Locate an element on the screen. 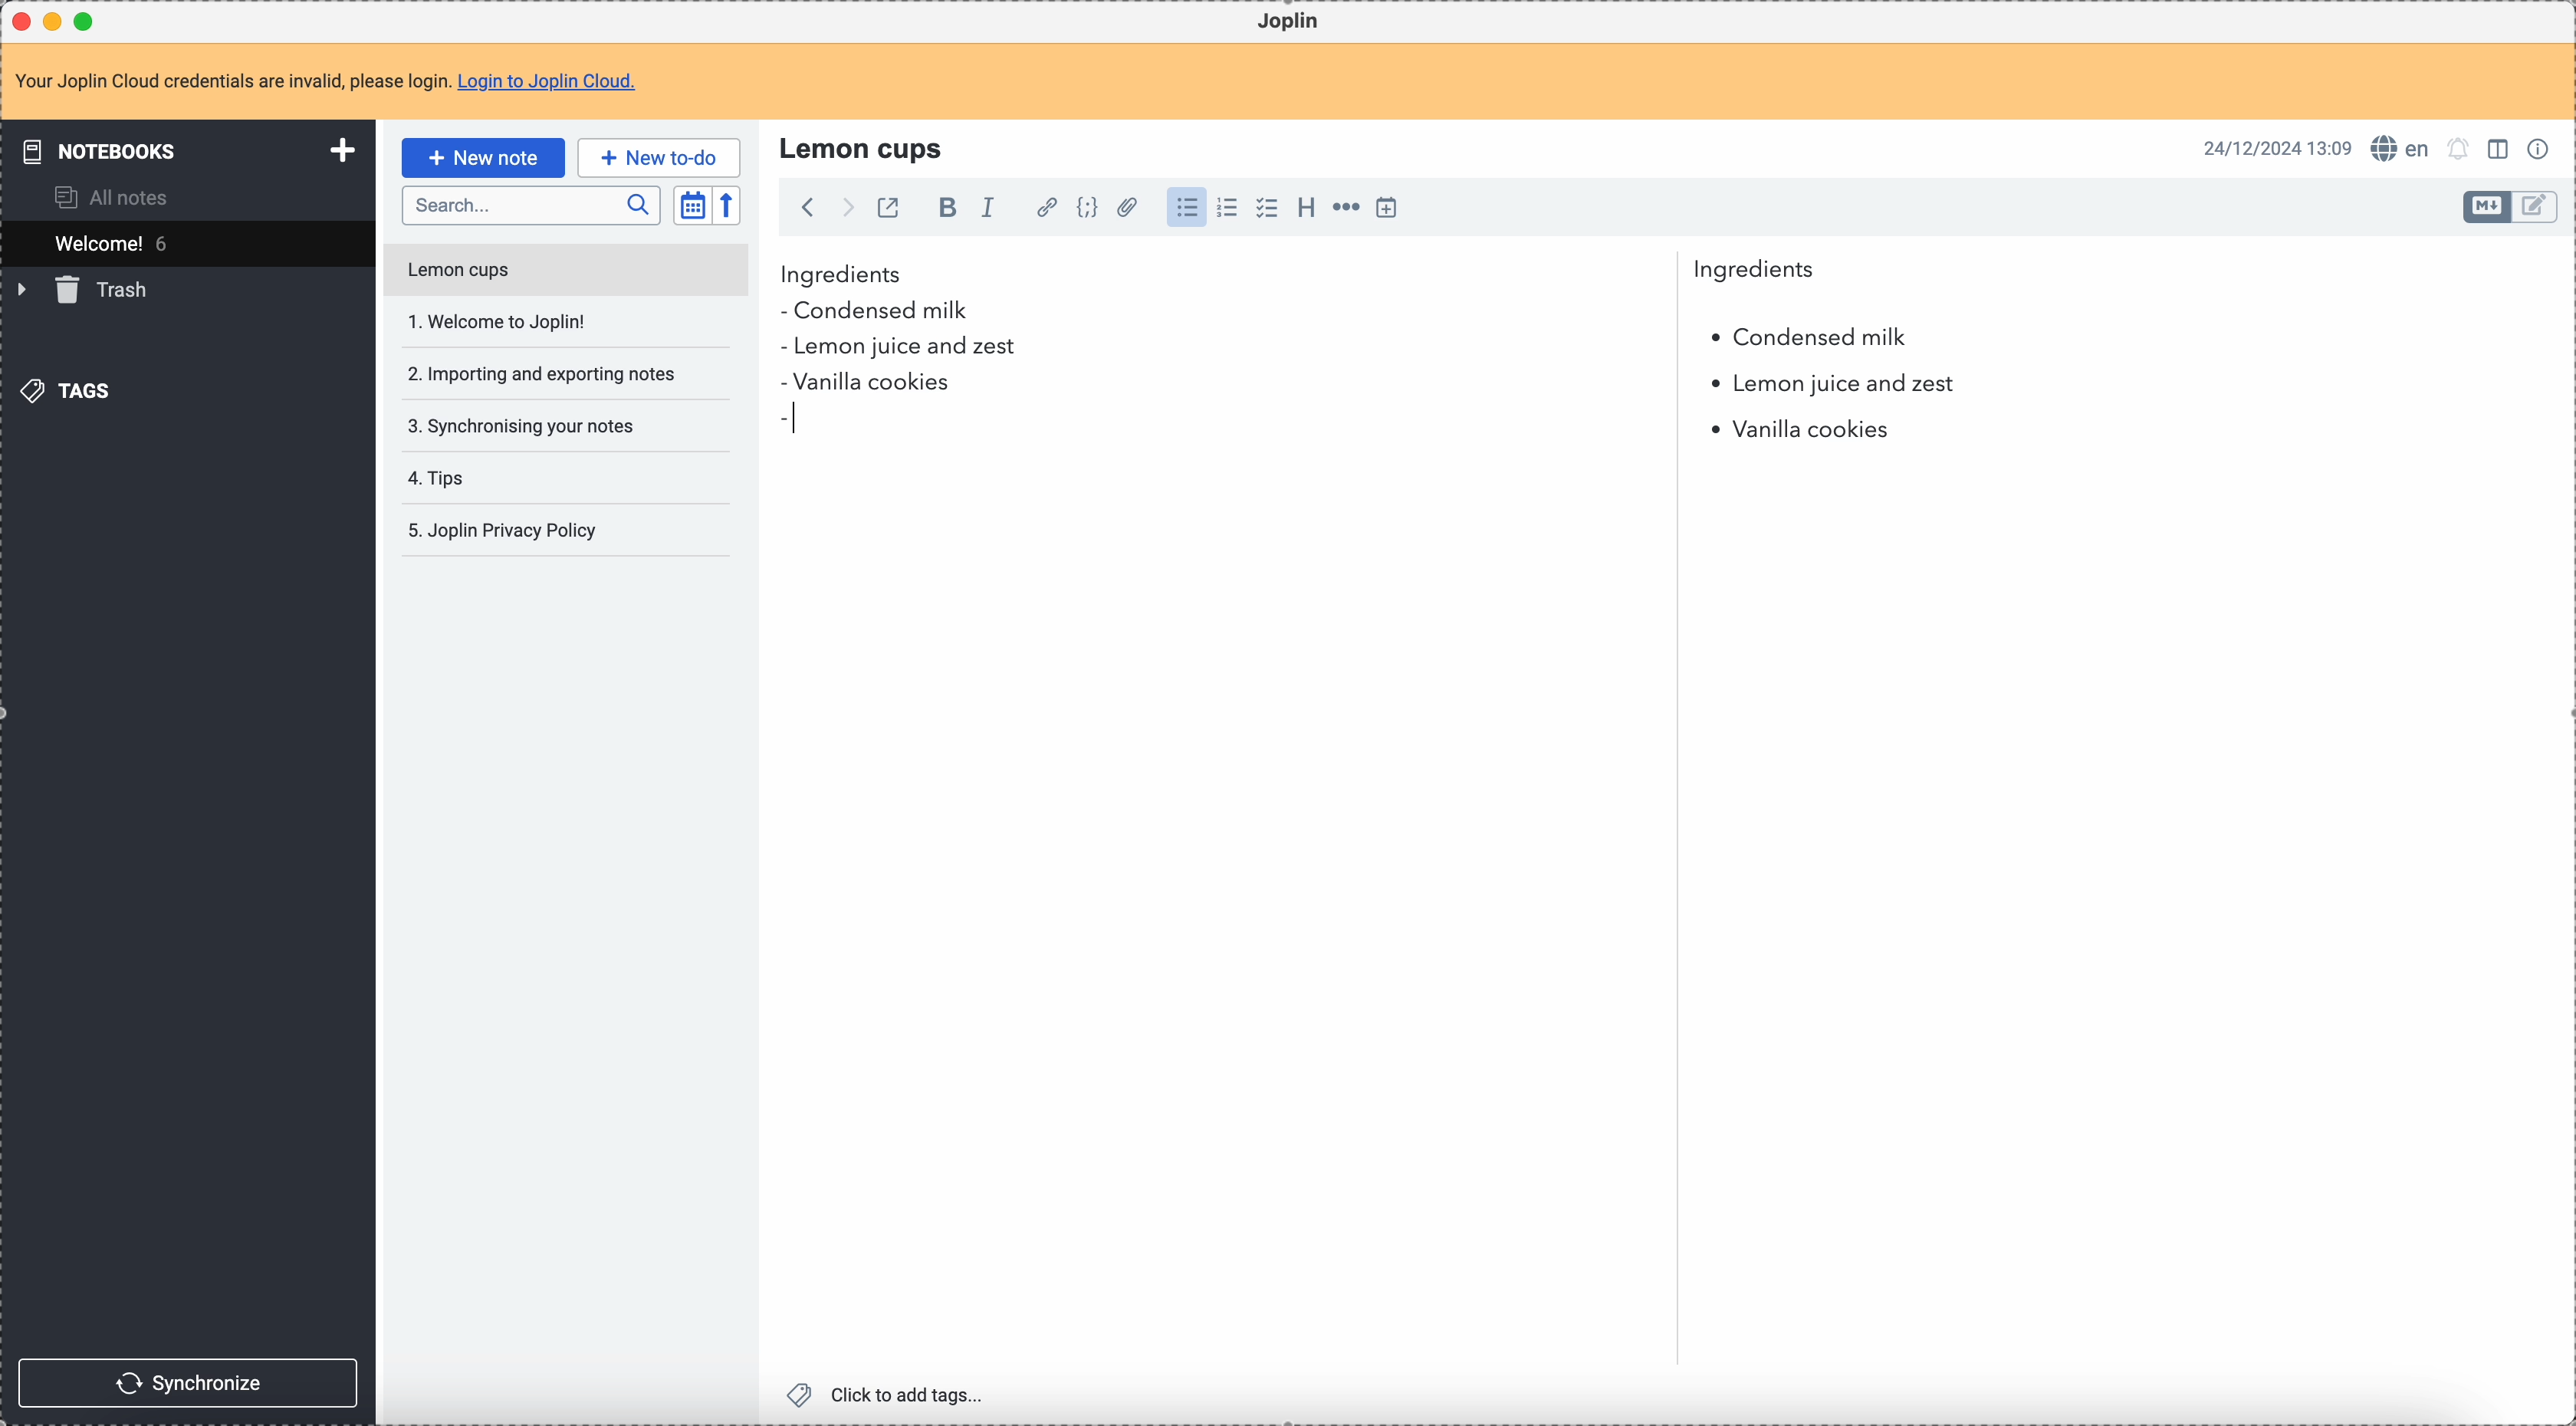 The width and height of the screenshot is (2576, 1426). welcome is located at coordinates (187, 243).